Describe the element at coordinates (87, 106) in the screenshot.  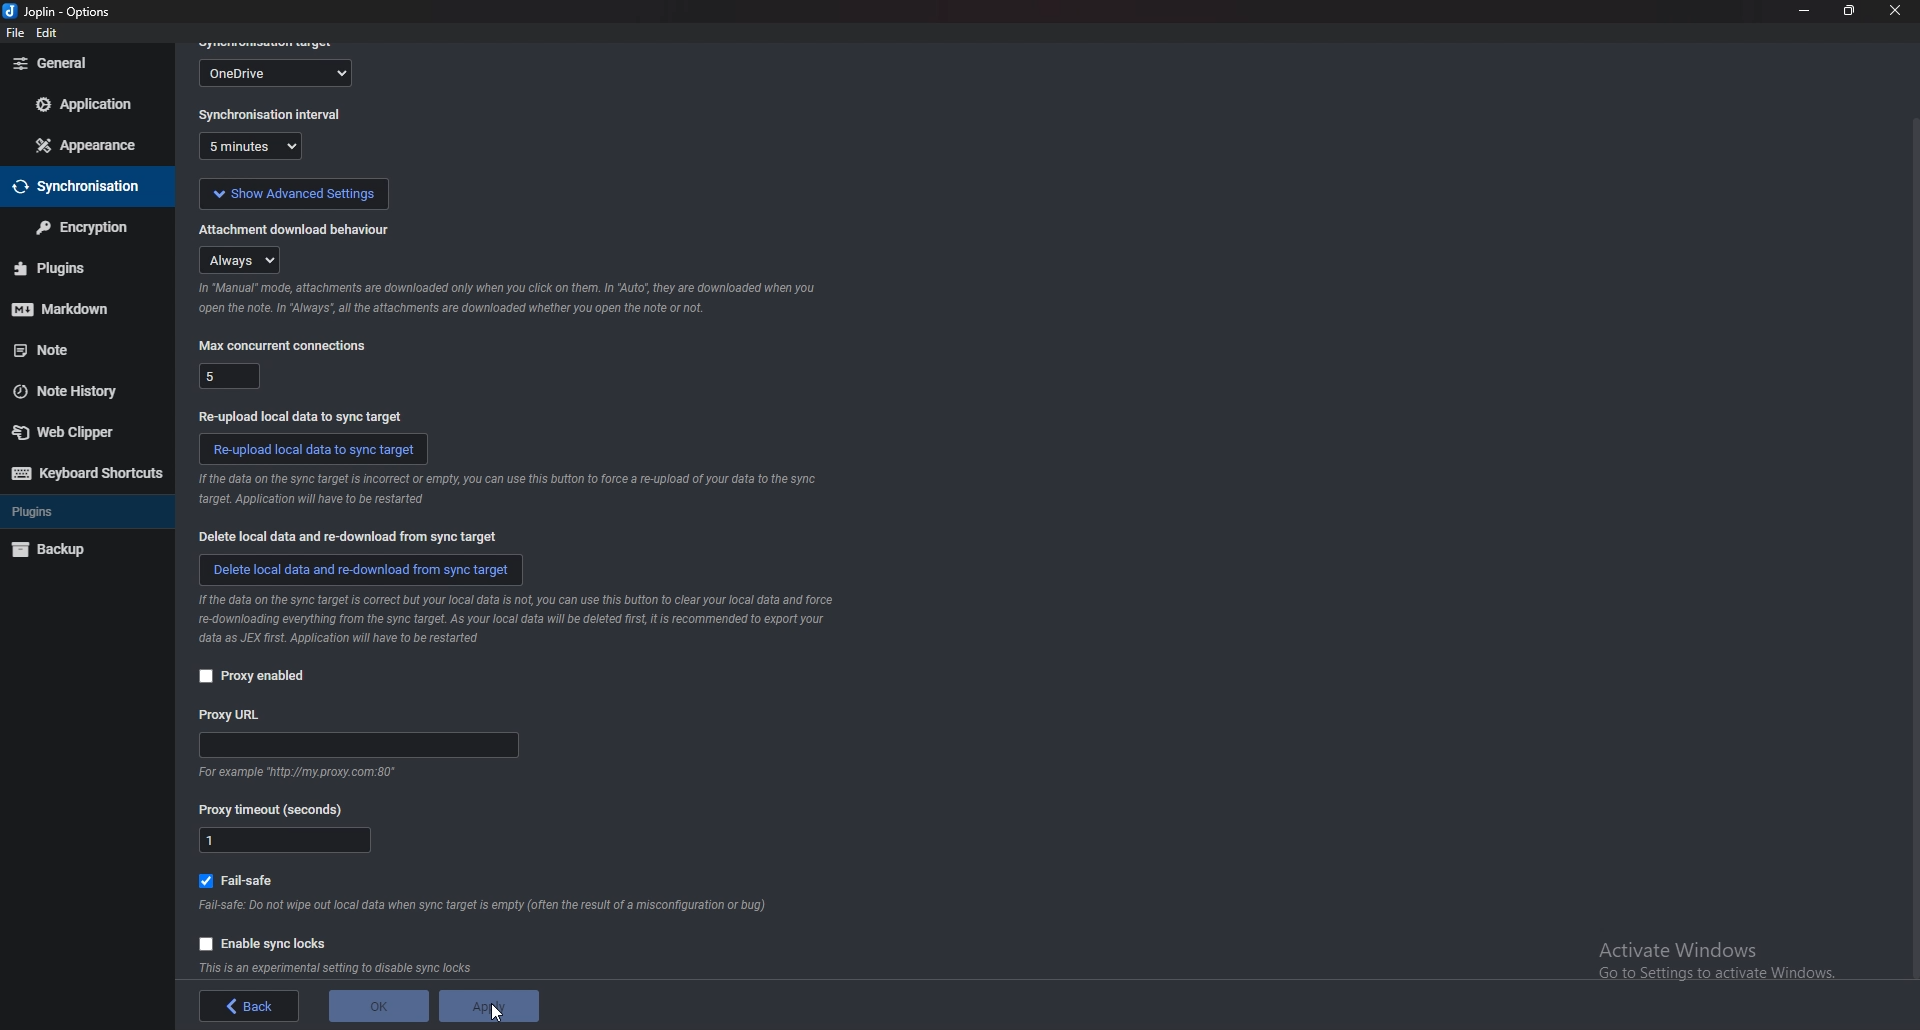
I see `application` at that location.